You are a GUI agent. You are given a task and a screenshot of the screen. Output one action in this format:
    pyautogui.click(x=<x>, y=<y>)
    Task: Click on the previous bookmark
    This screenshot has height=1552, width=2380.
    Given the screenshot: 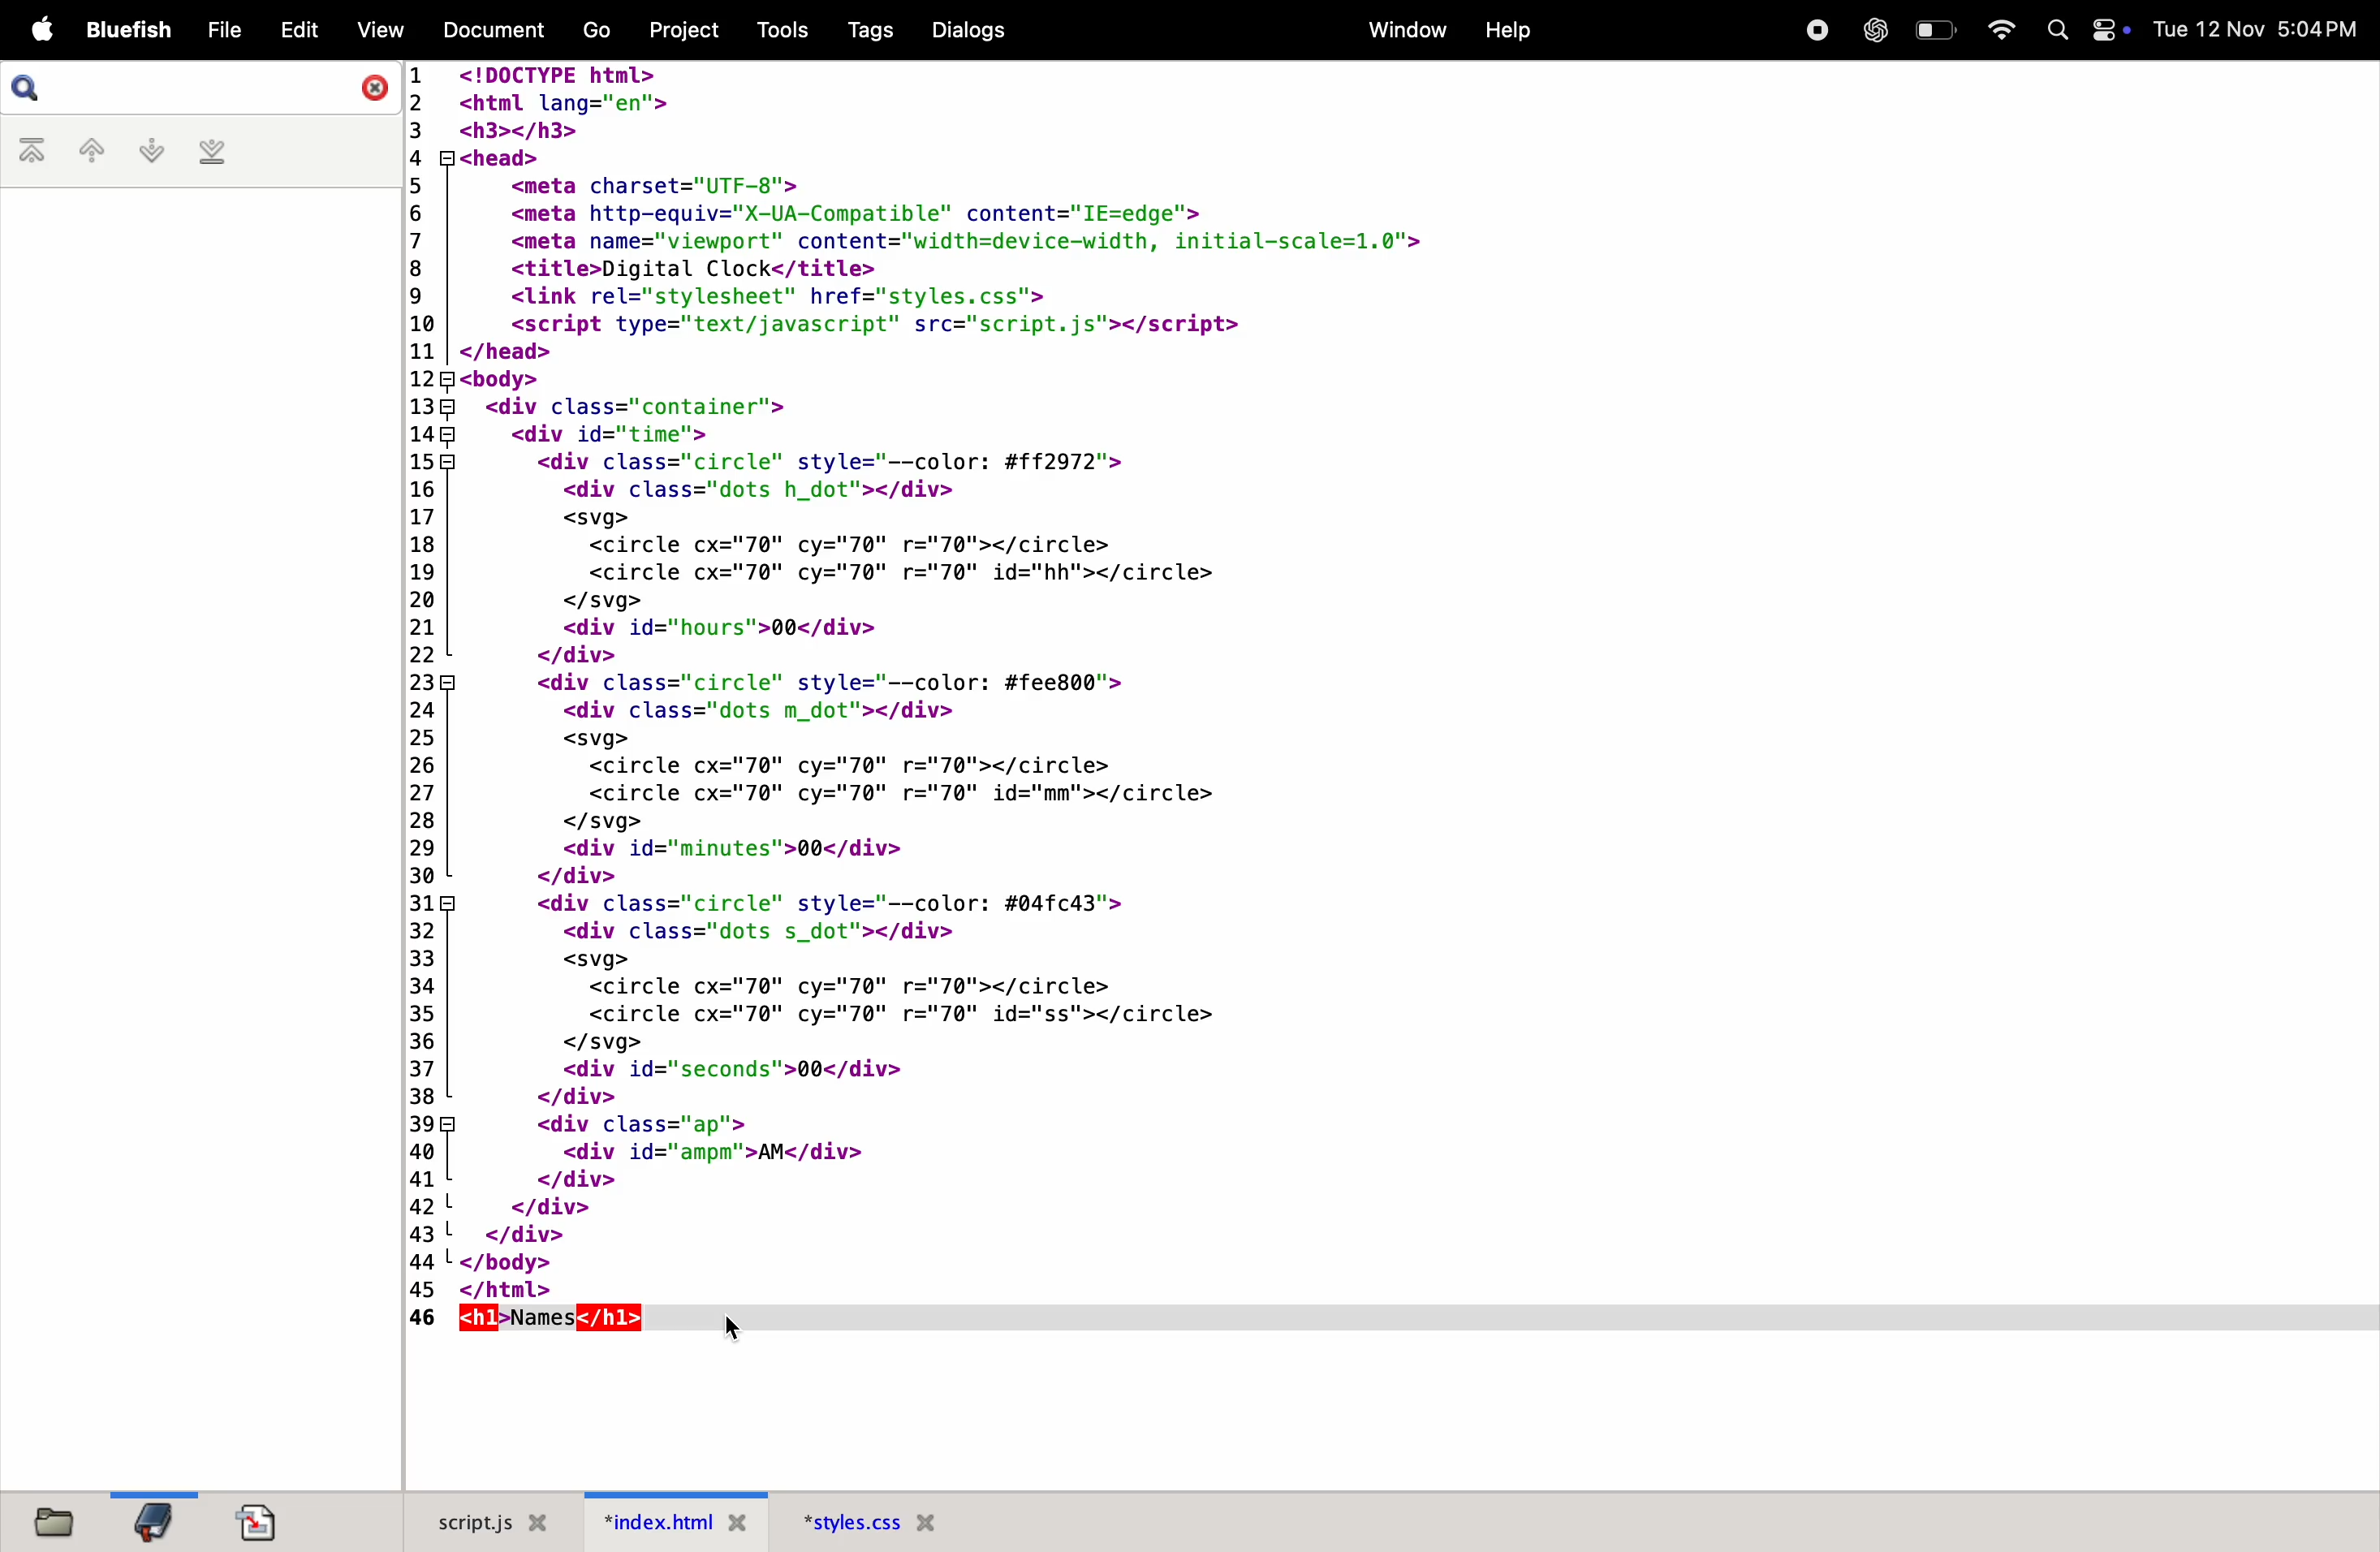 What is the action you would take?
    pyautogui.click(x=88, y=147)
    